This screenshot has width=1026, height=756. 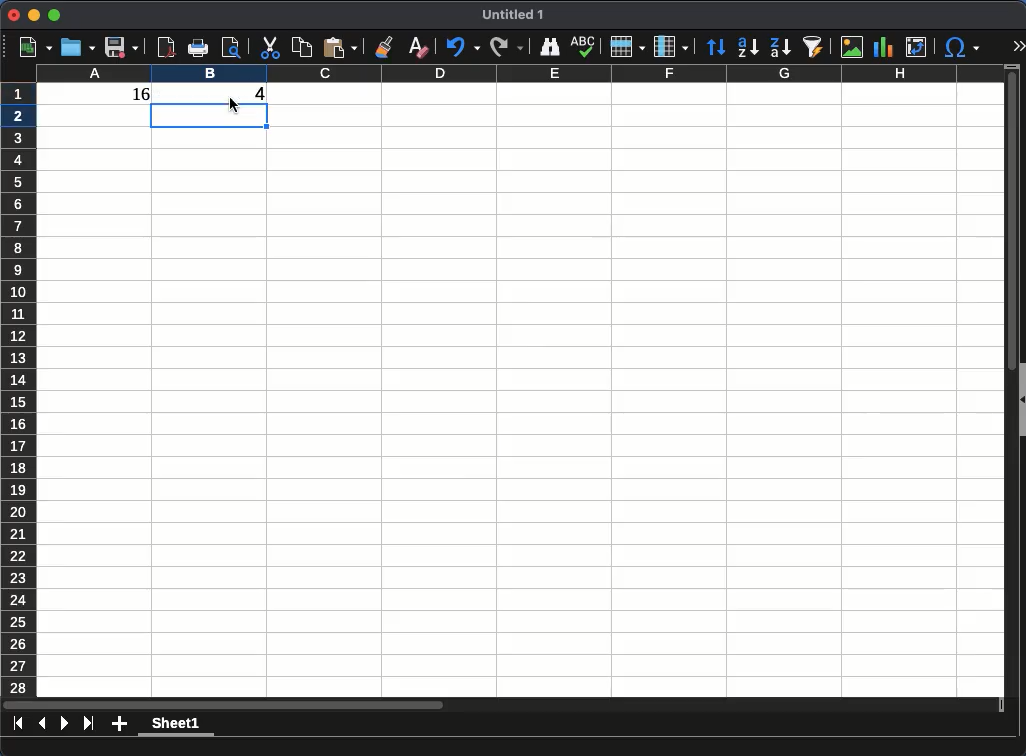 What do you see at coordinates (917, 48) in the screenshot?
I see `pivot table` at bounding box center [917, 48].